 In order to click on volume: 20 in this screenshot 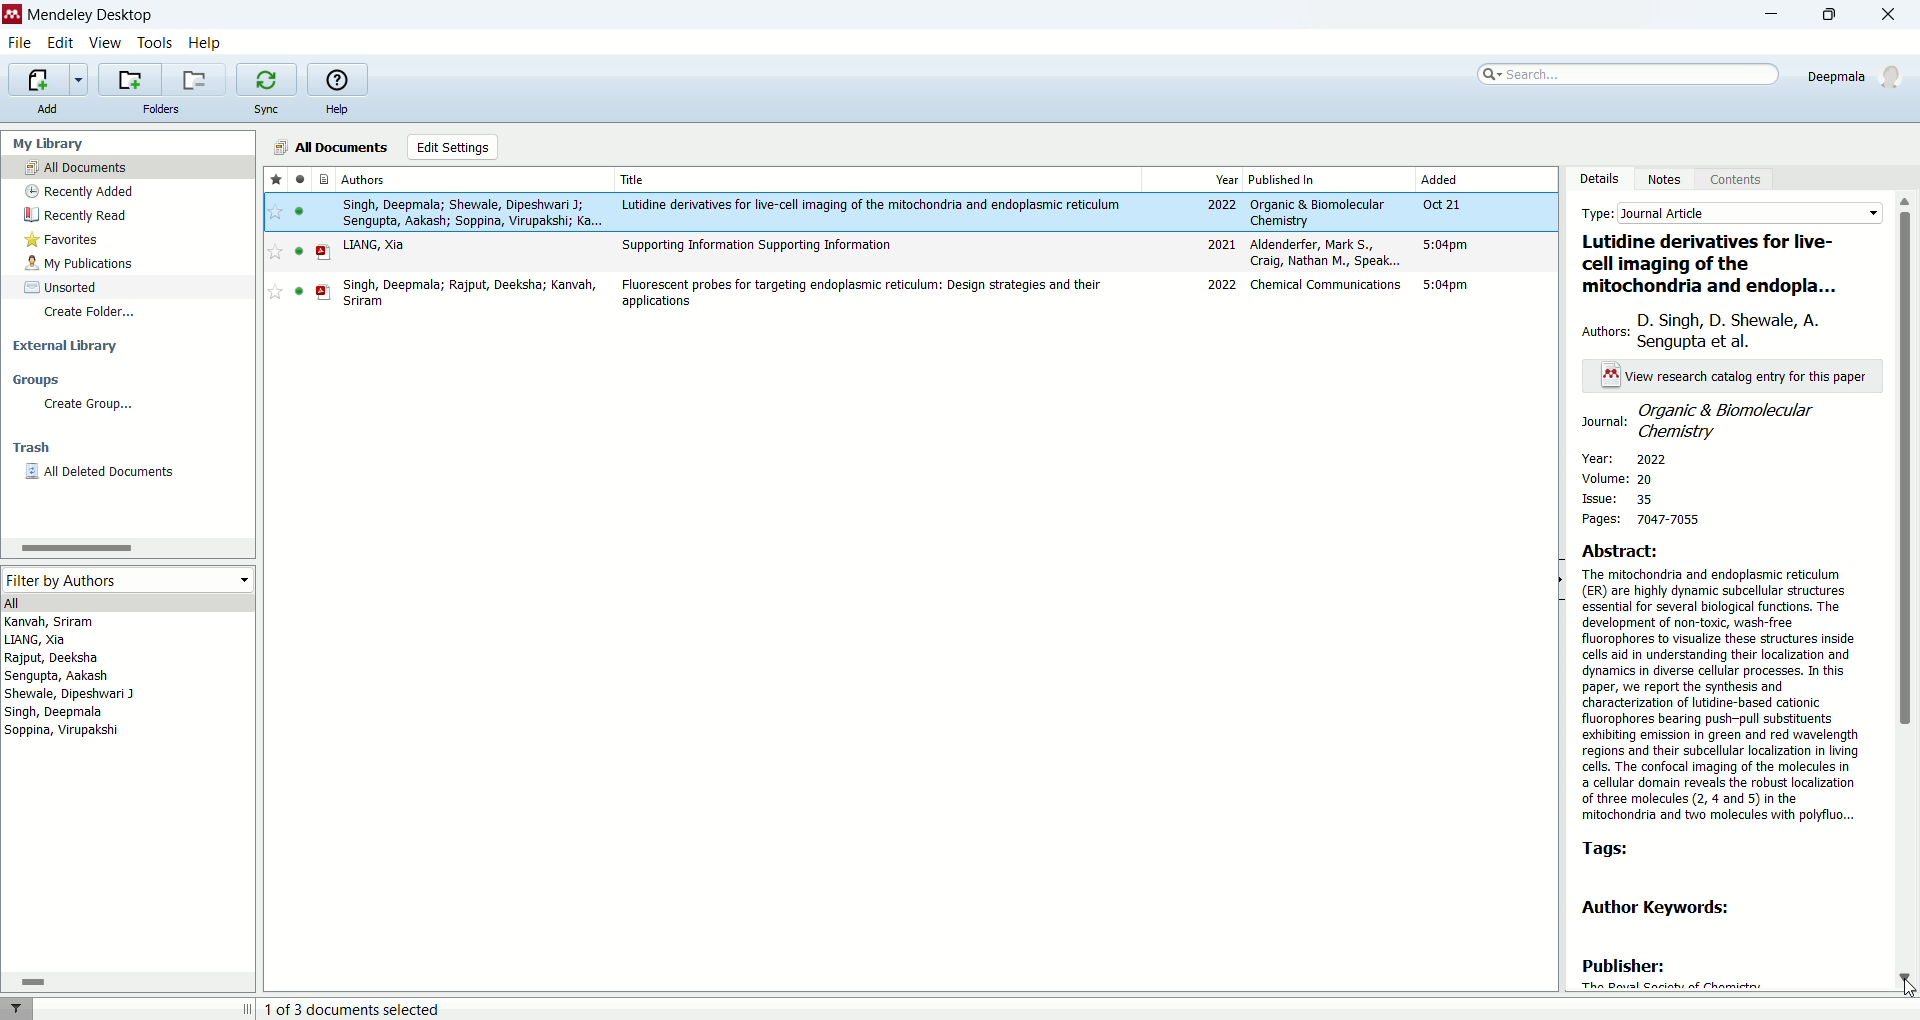, I will do `click(1645, 479)`.